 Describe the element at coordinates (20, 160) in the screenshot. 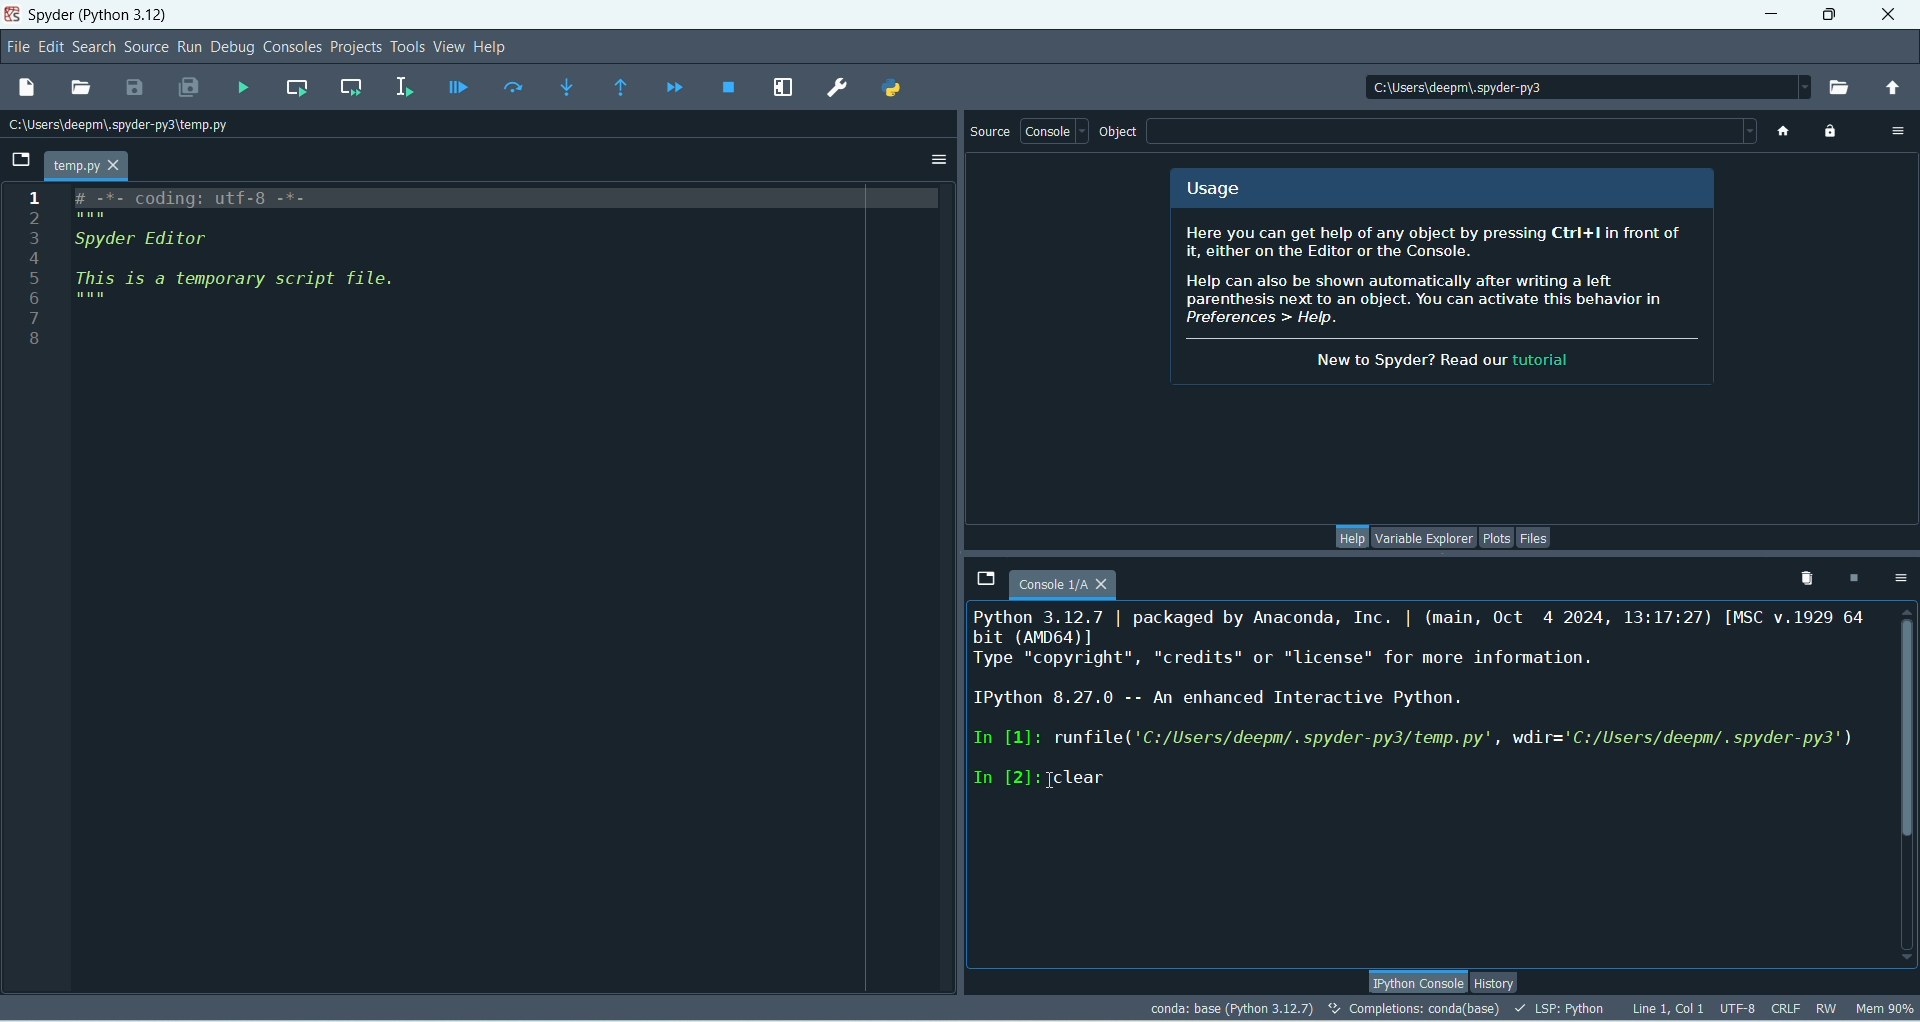

I see `browse tabs` at that location.